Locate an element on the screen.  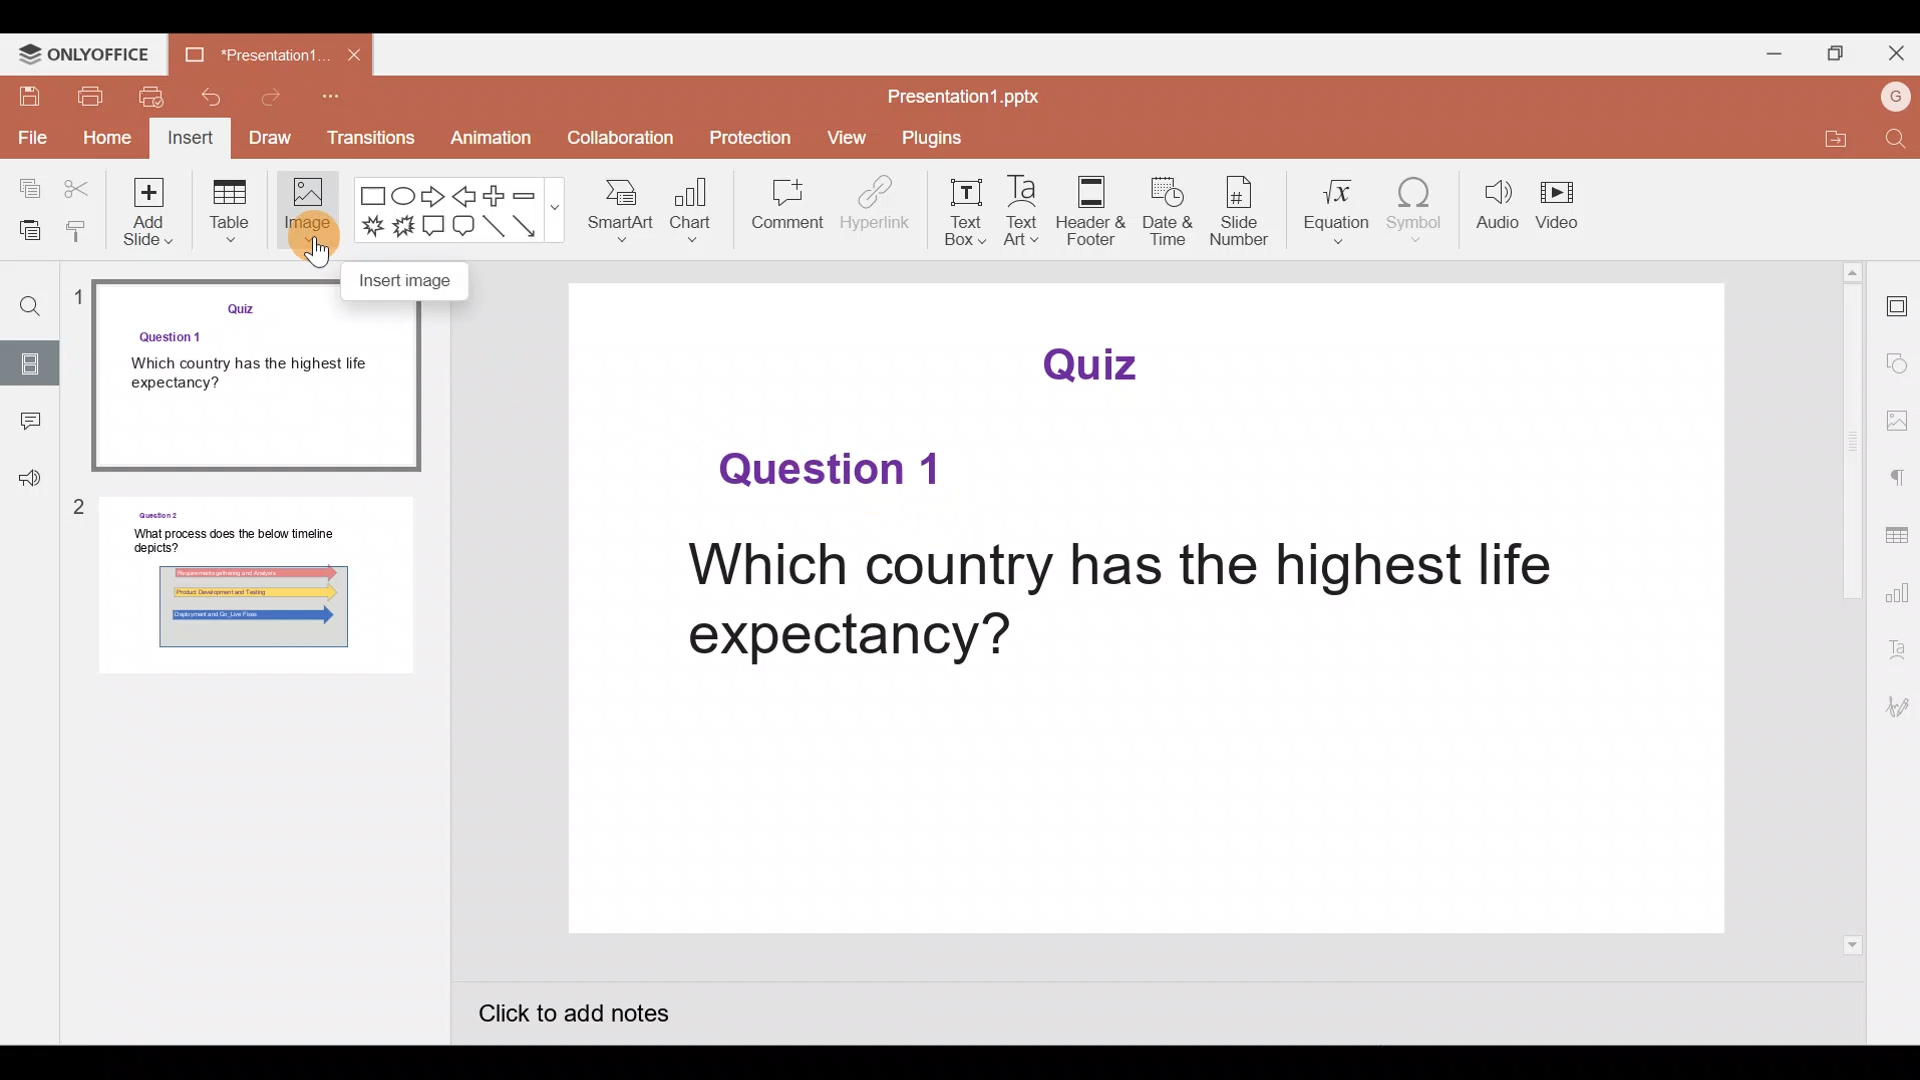
Protection is located at coordinates (750, 137).